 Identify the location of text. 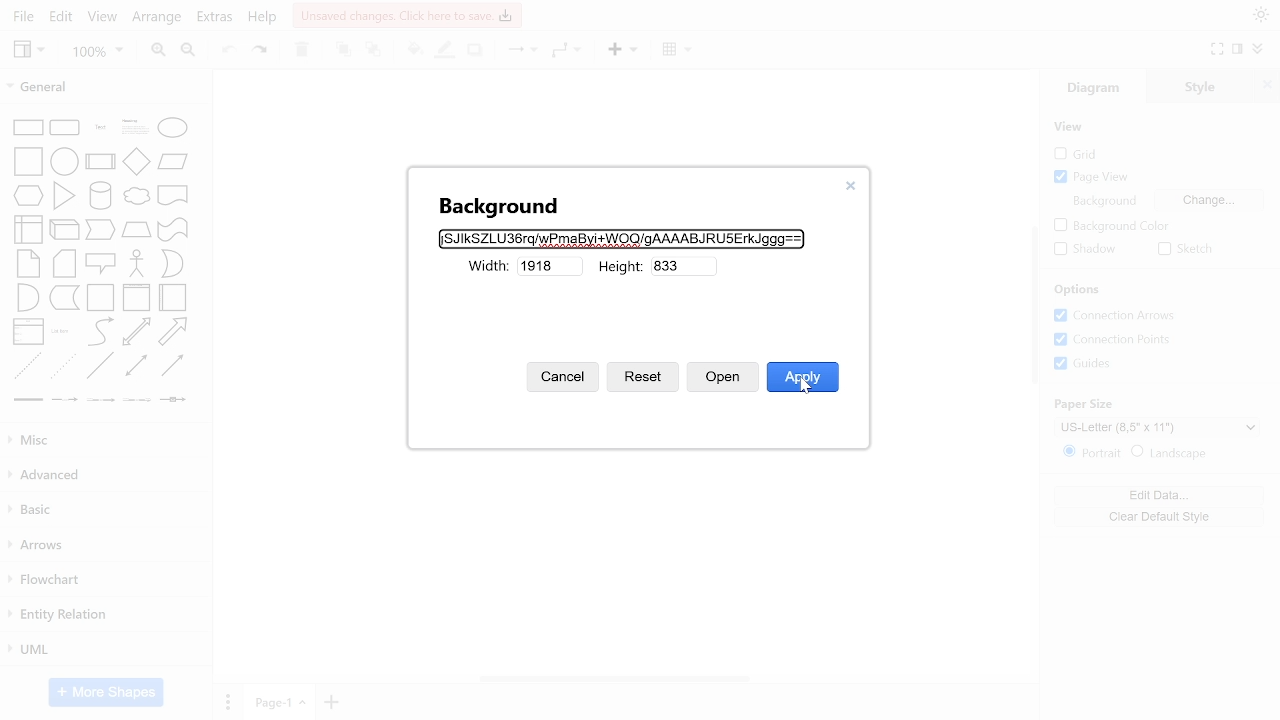
(1103, 201).